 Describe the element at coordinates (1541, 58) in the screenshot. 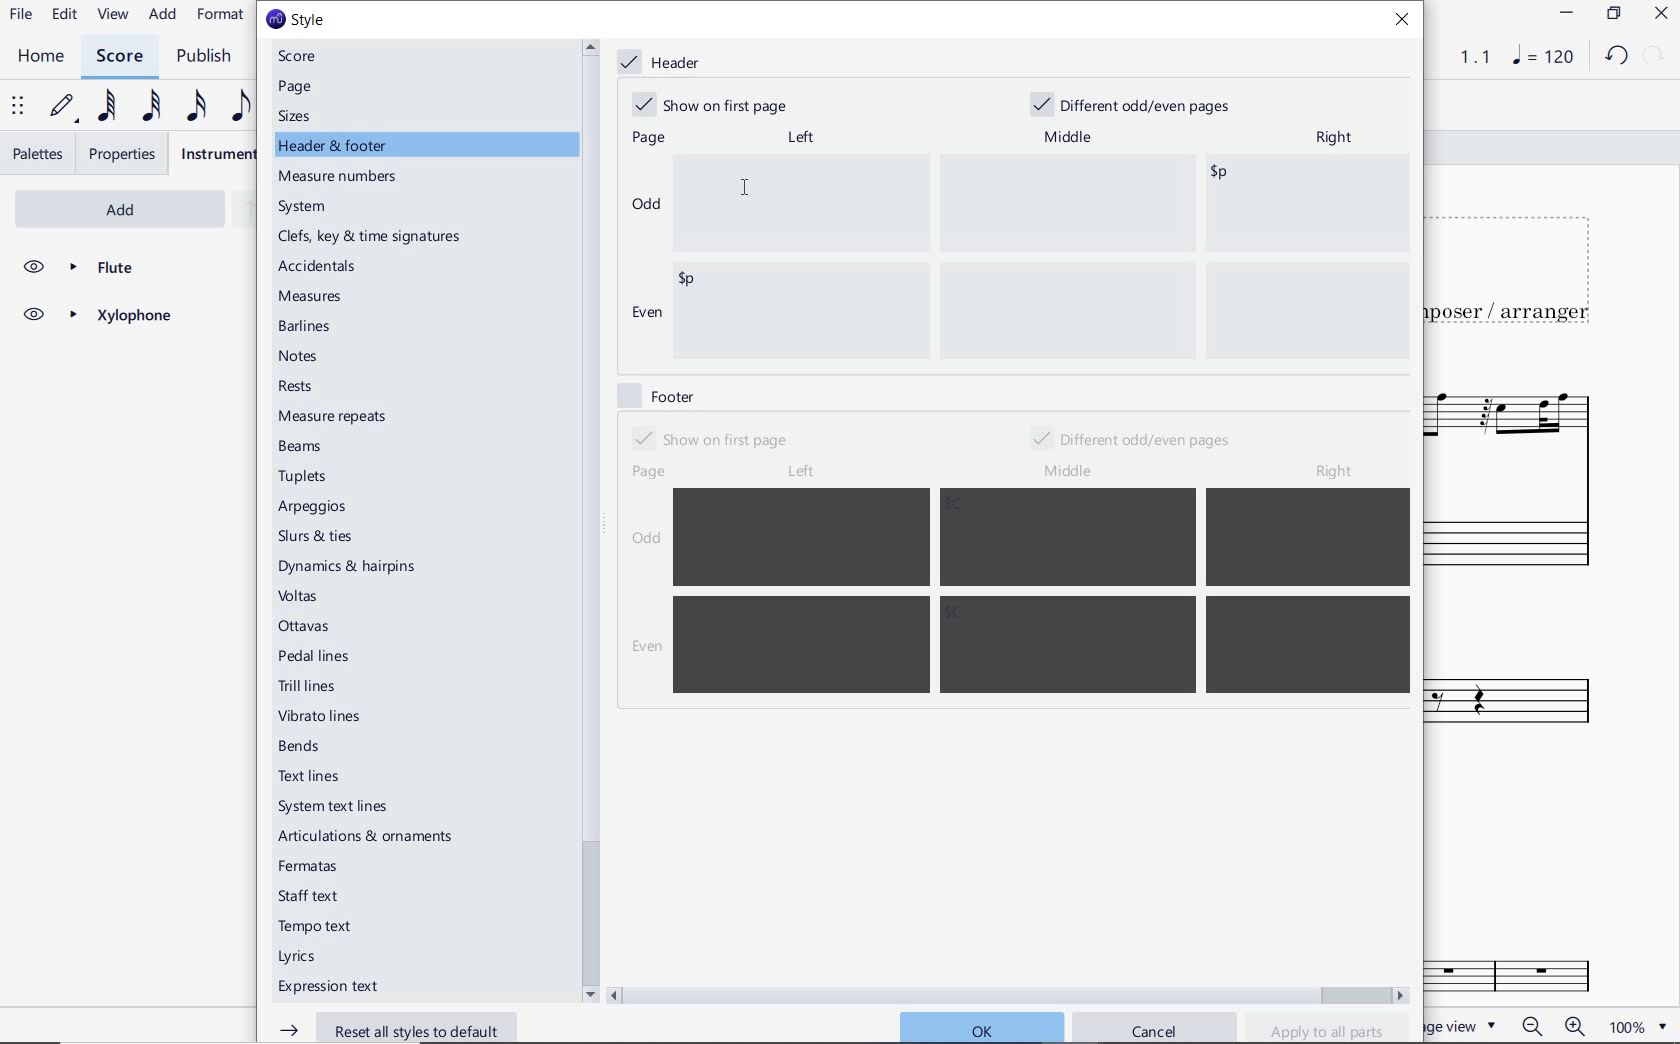

I see `NOTE` at that location.